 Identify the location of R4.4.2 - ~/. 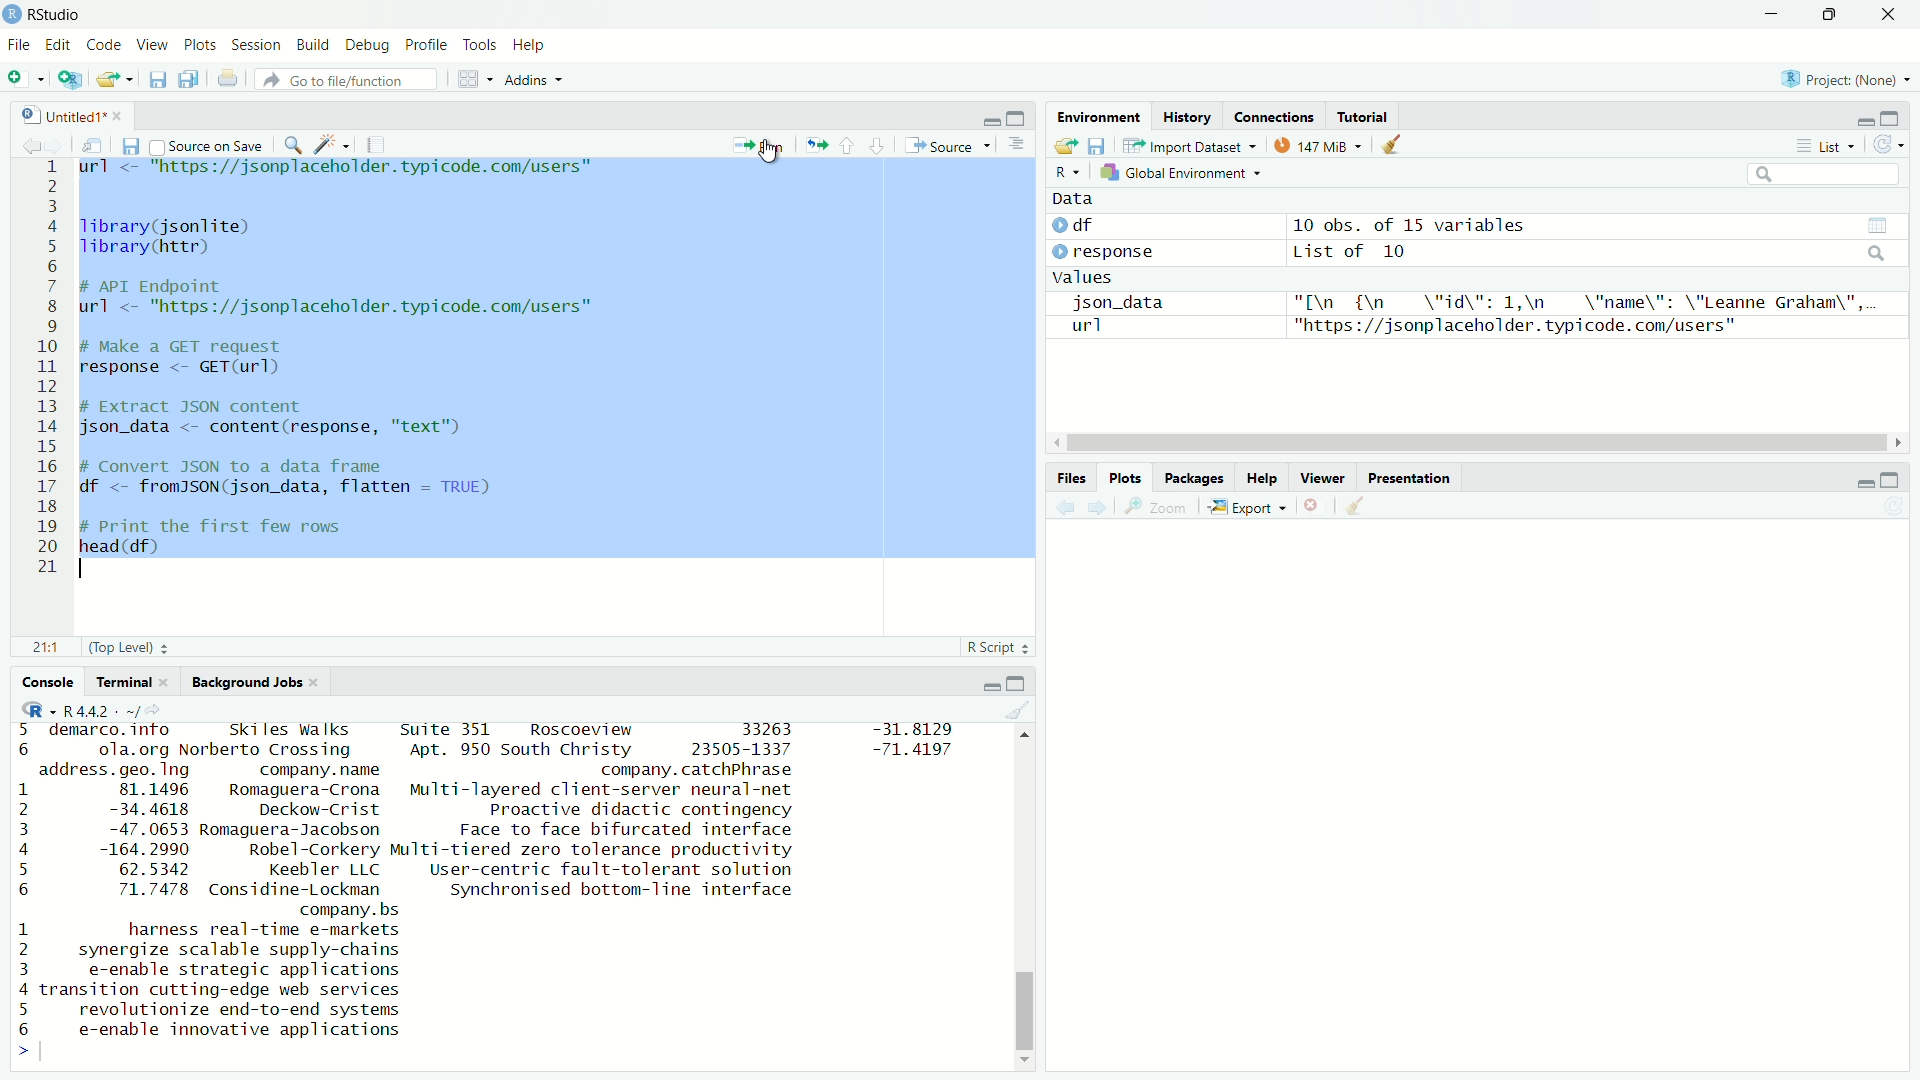
(118, 711).